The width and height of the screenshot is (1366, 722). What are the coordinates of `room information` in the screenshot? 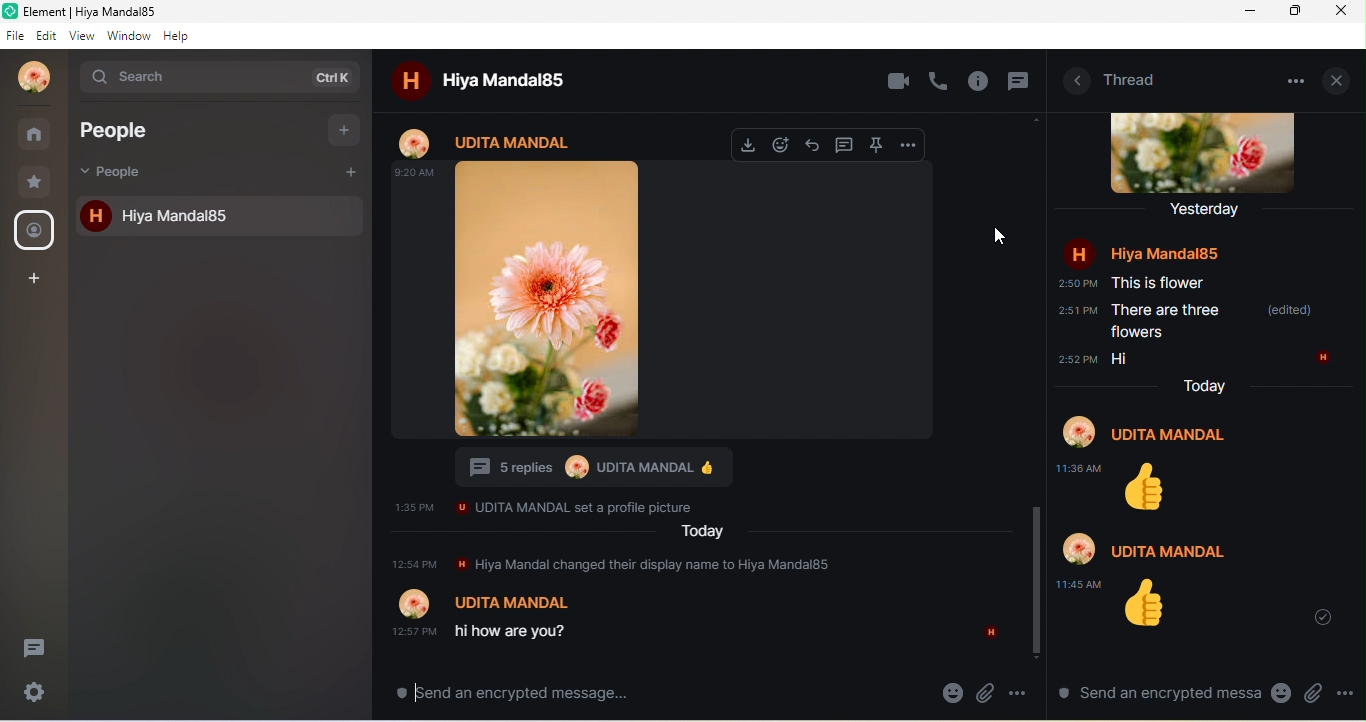 It's located at (1076, 81).